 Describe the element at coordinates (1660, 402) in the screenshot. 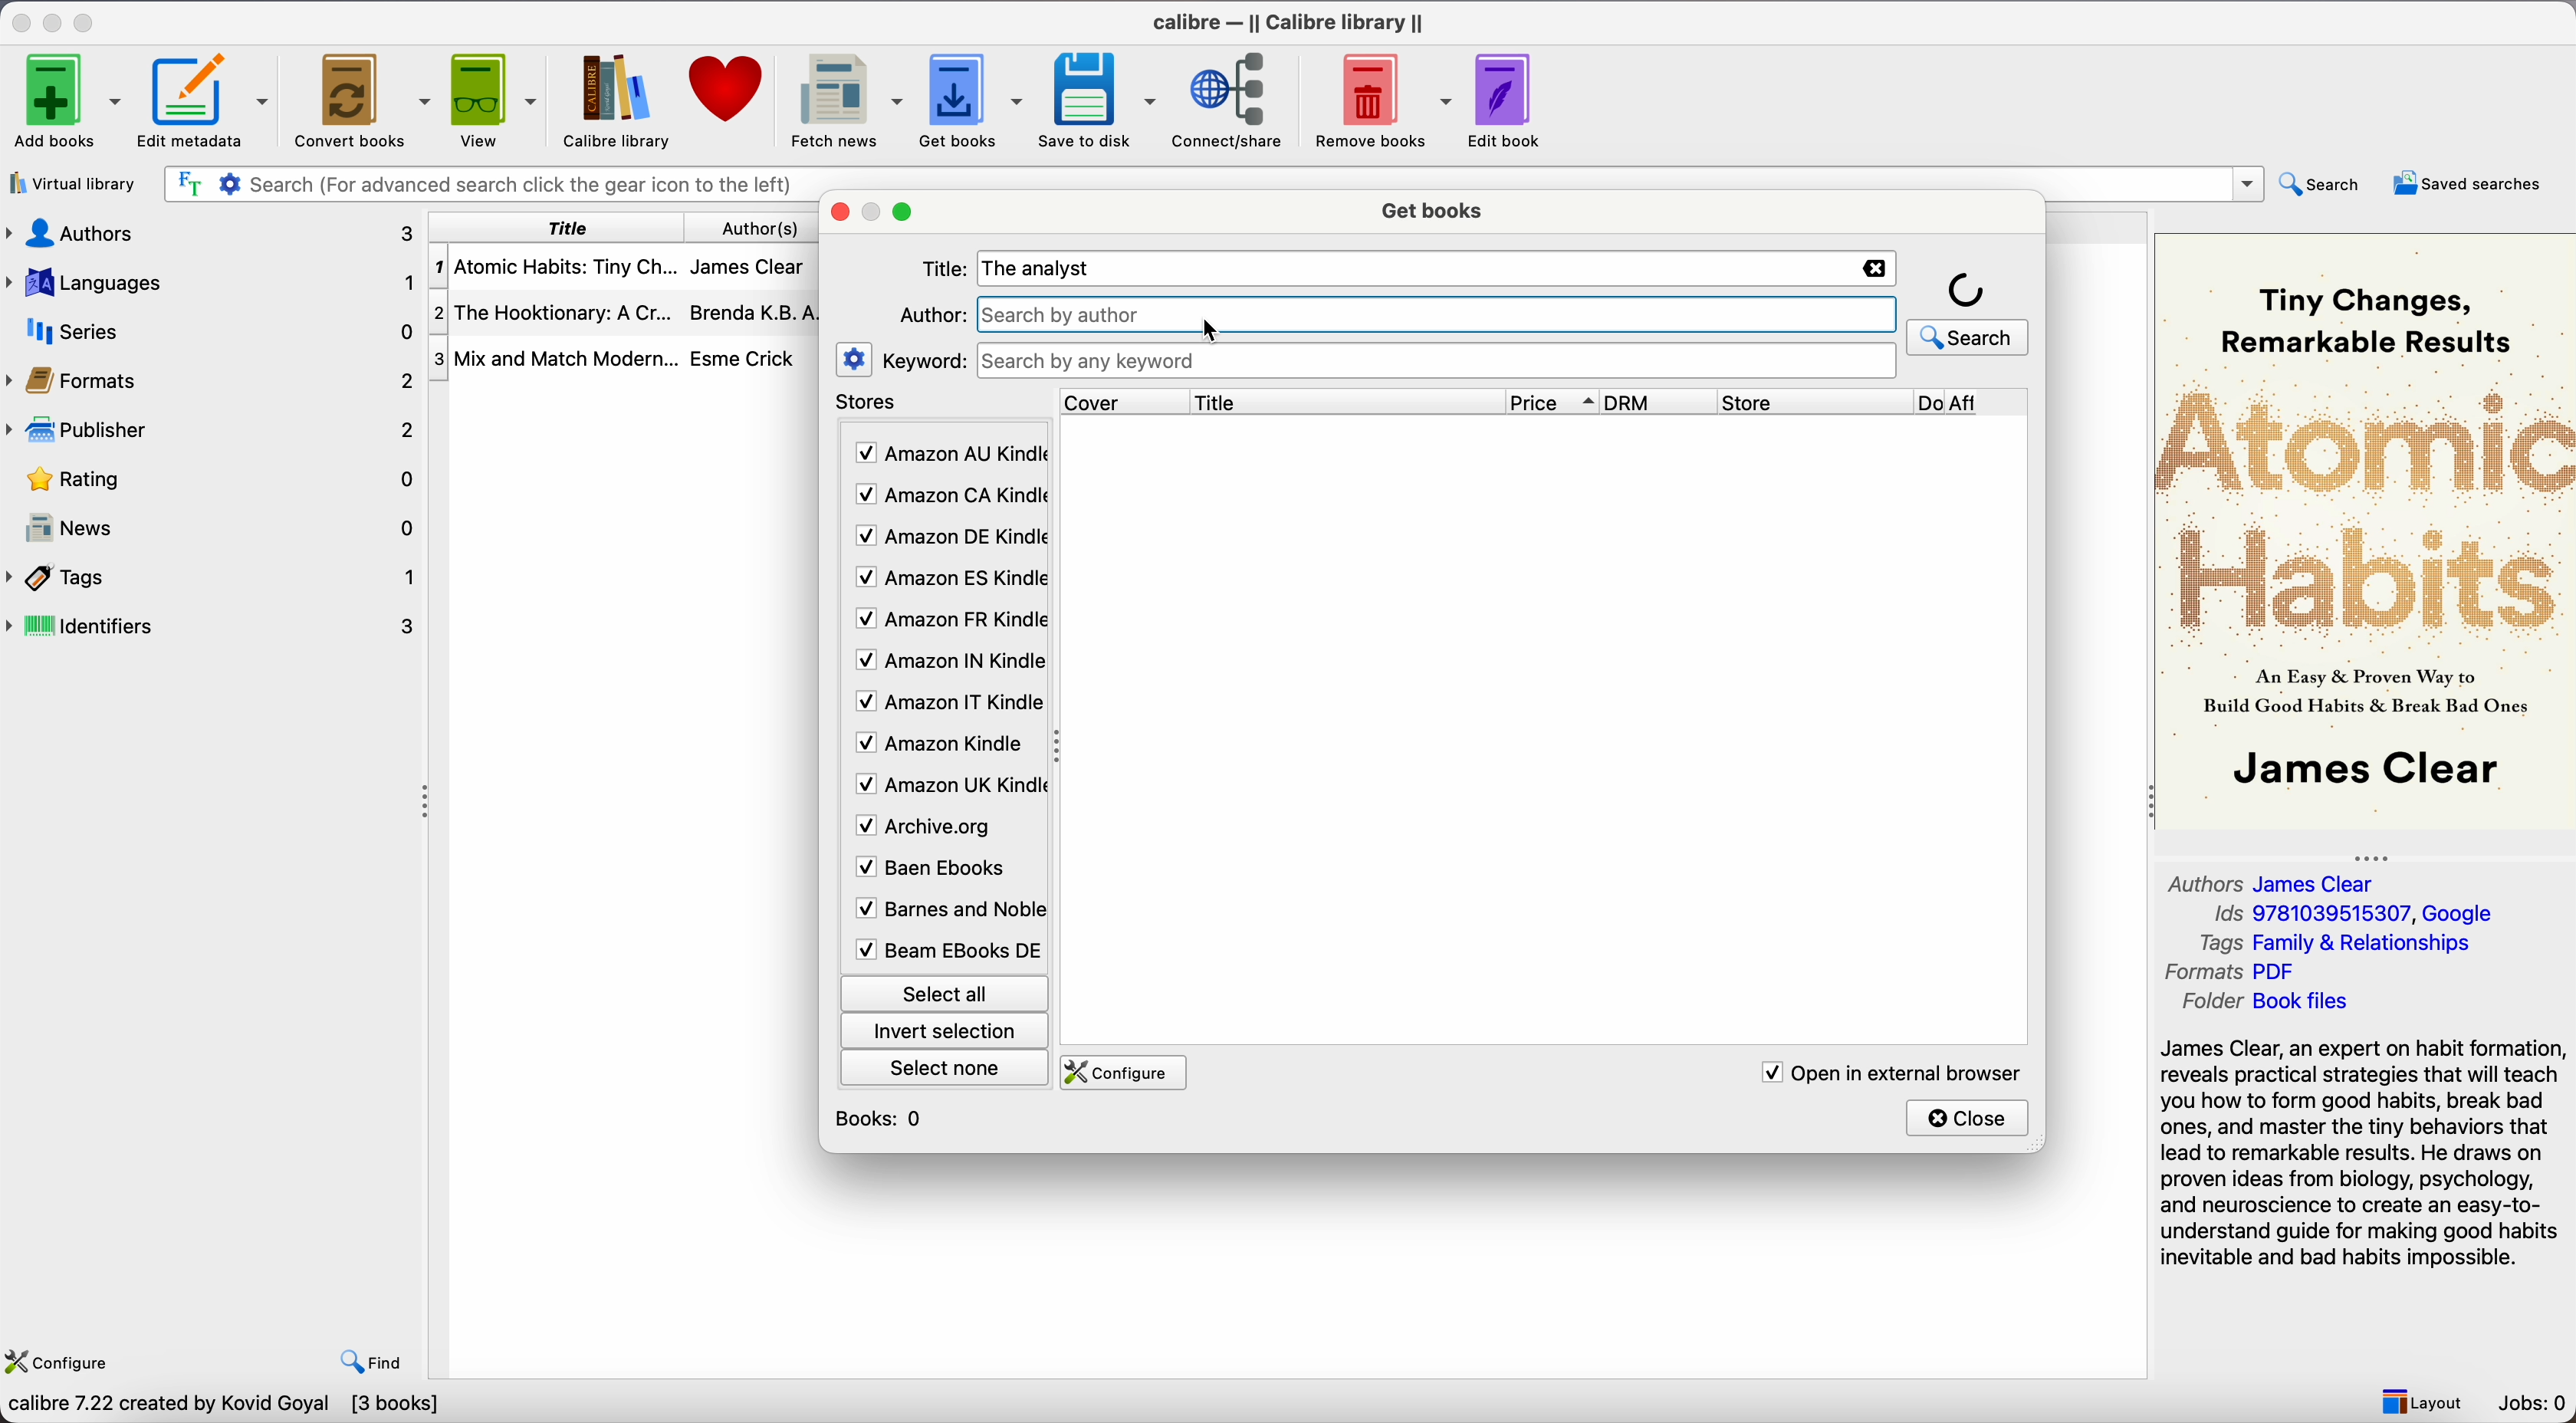

I see `DRM` at that location.